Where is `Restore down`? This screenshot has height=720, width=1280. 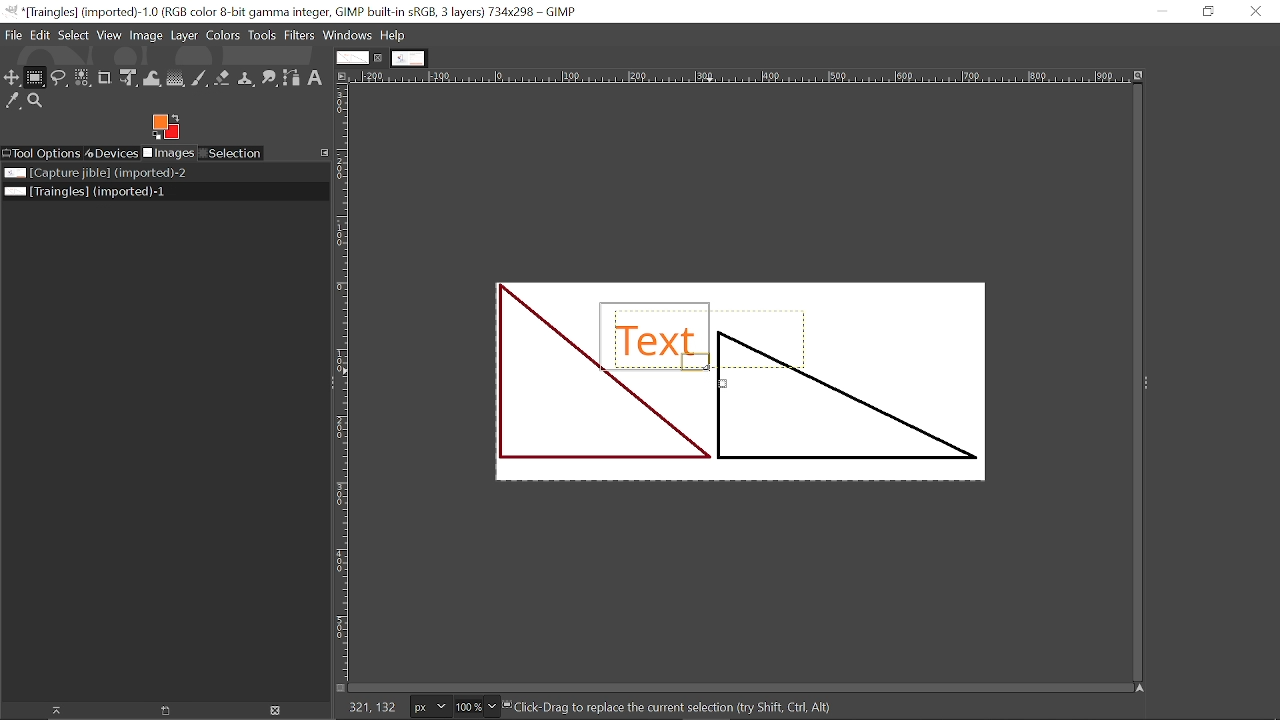
Restore down is located at coordinates (1210, 12).